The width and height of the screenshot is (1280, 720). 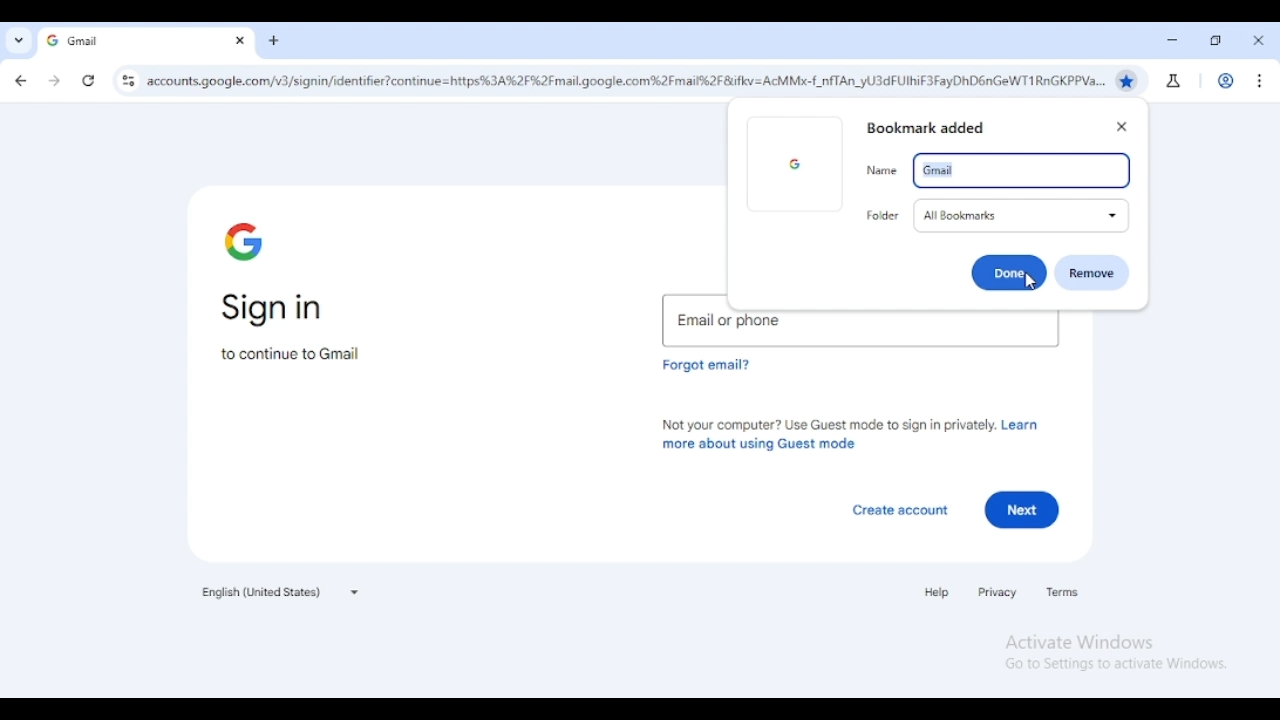 What do you see at coordinates (883, 216) in the screenshot?
I see `folder` at bounding box center [883, 216].